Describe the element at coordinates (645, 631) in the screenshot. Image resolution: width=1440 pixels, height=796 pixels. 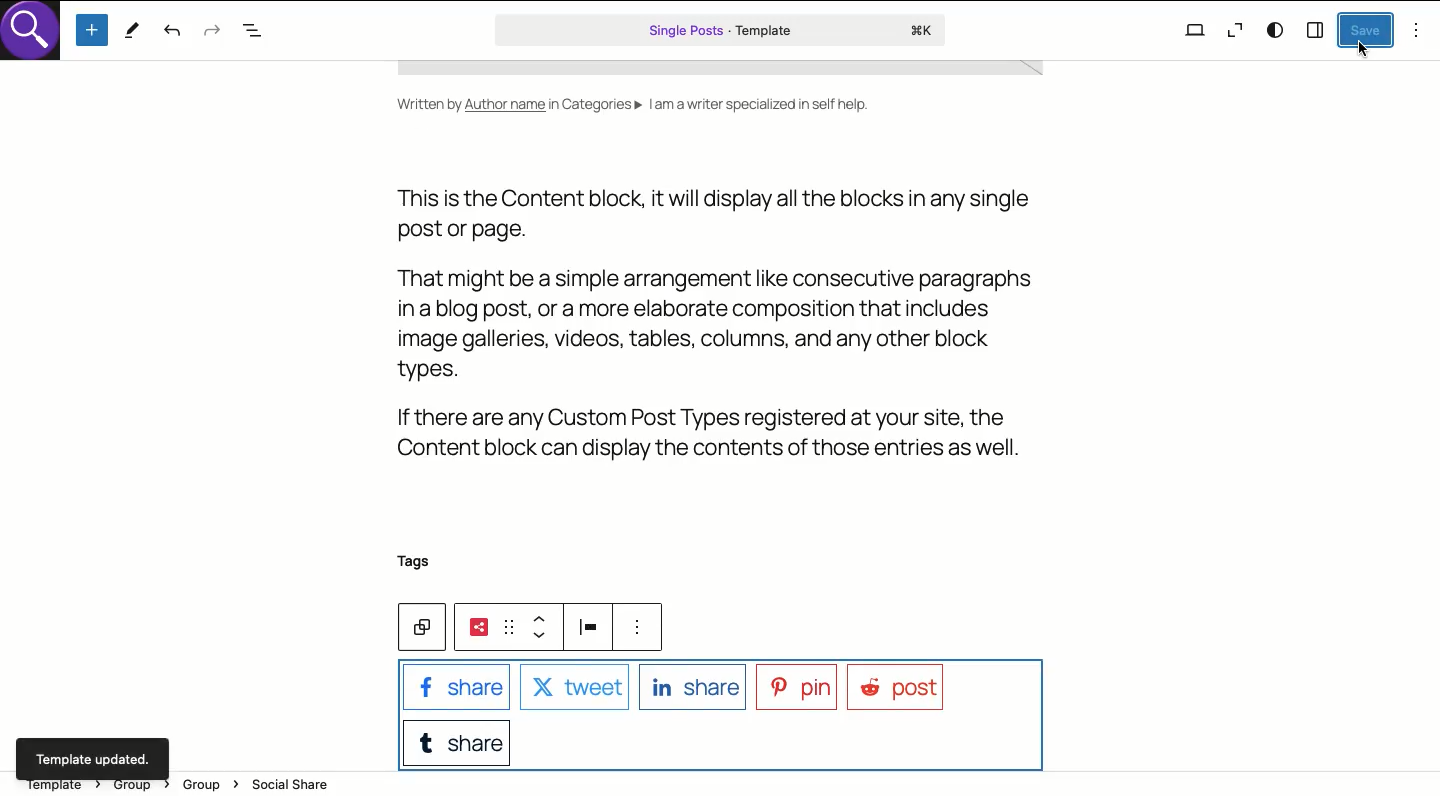
I see `view menu` at that location.